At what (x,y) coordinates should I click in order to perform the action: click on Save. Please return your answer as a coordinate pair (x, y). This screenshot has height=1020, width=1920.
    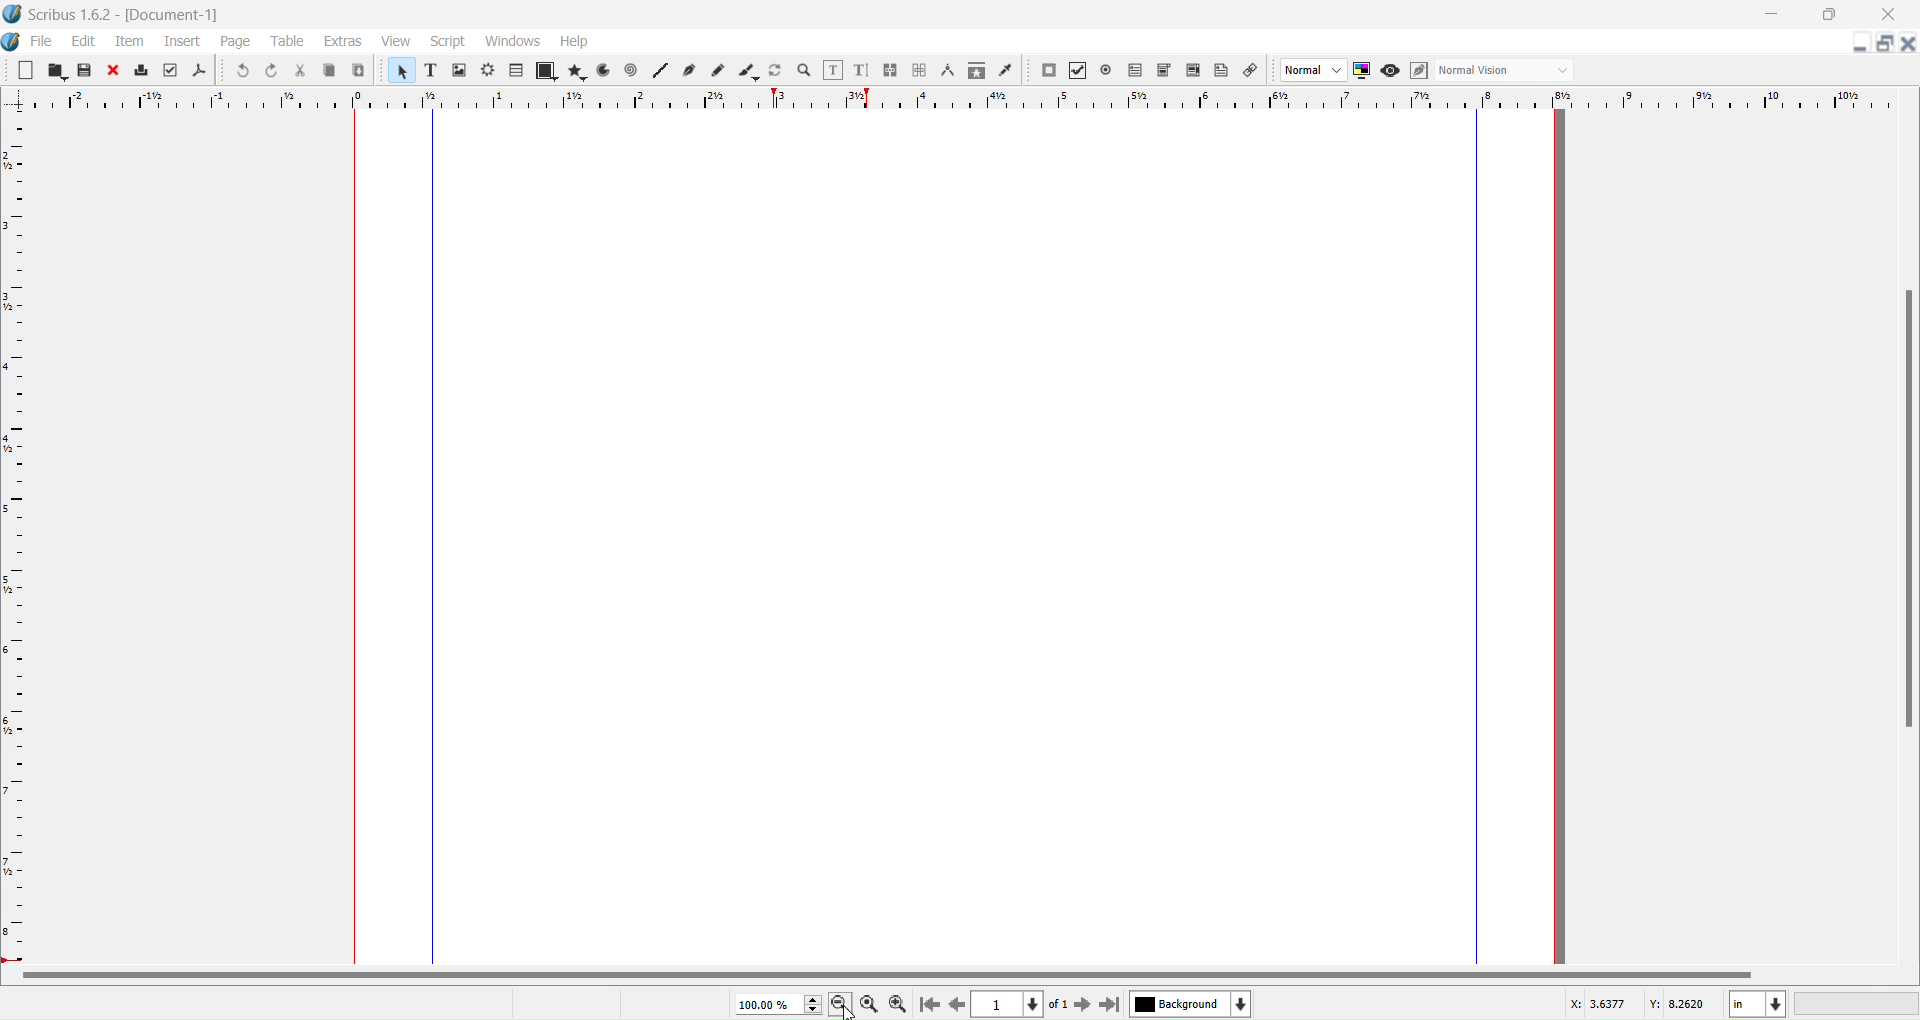
    Looking at the image, I should click on (84, 71).